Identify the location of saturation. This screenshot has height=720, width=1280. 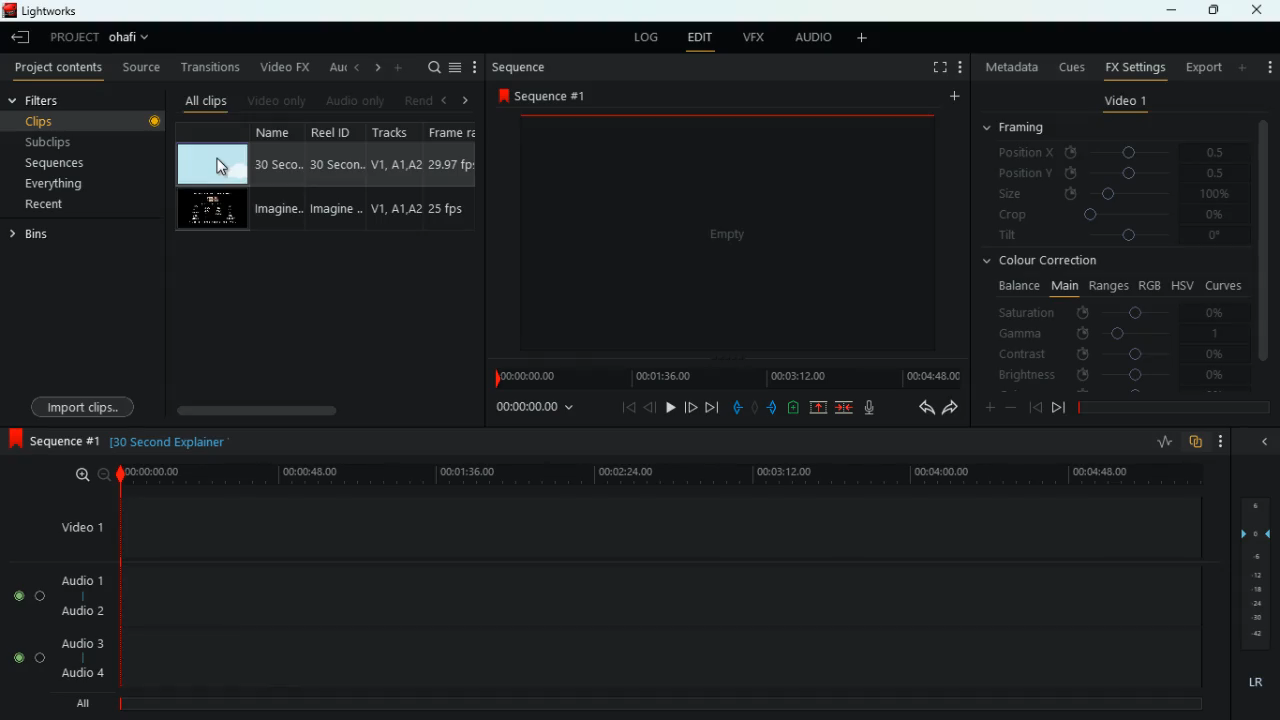
(1121, 314).